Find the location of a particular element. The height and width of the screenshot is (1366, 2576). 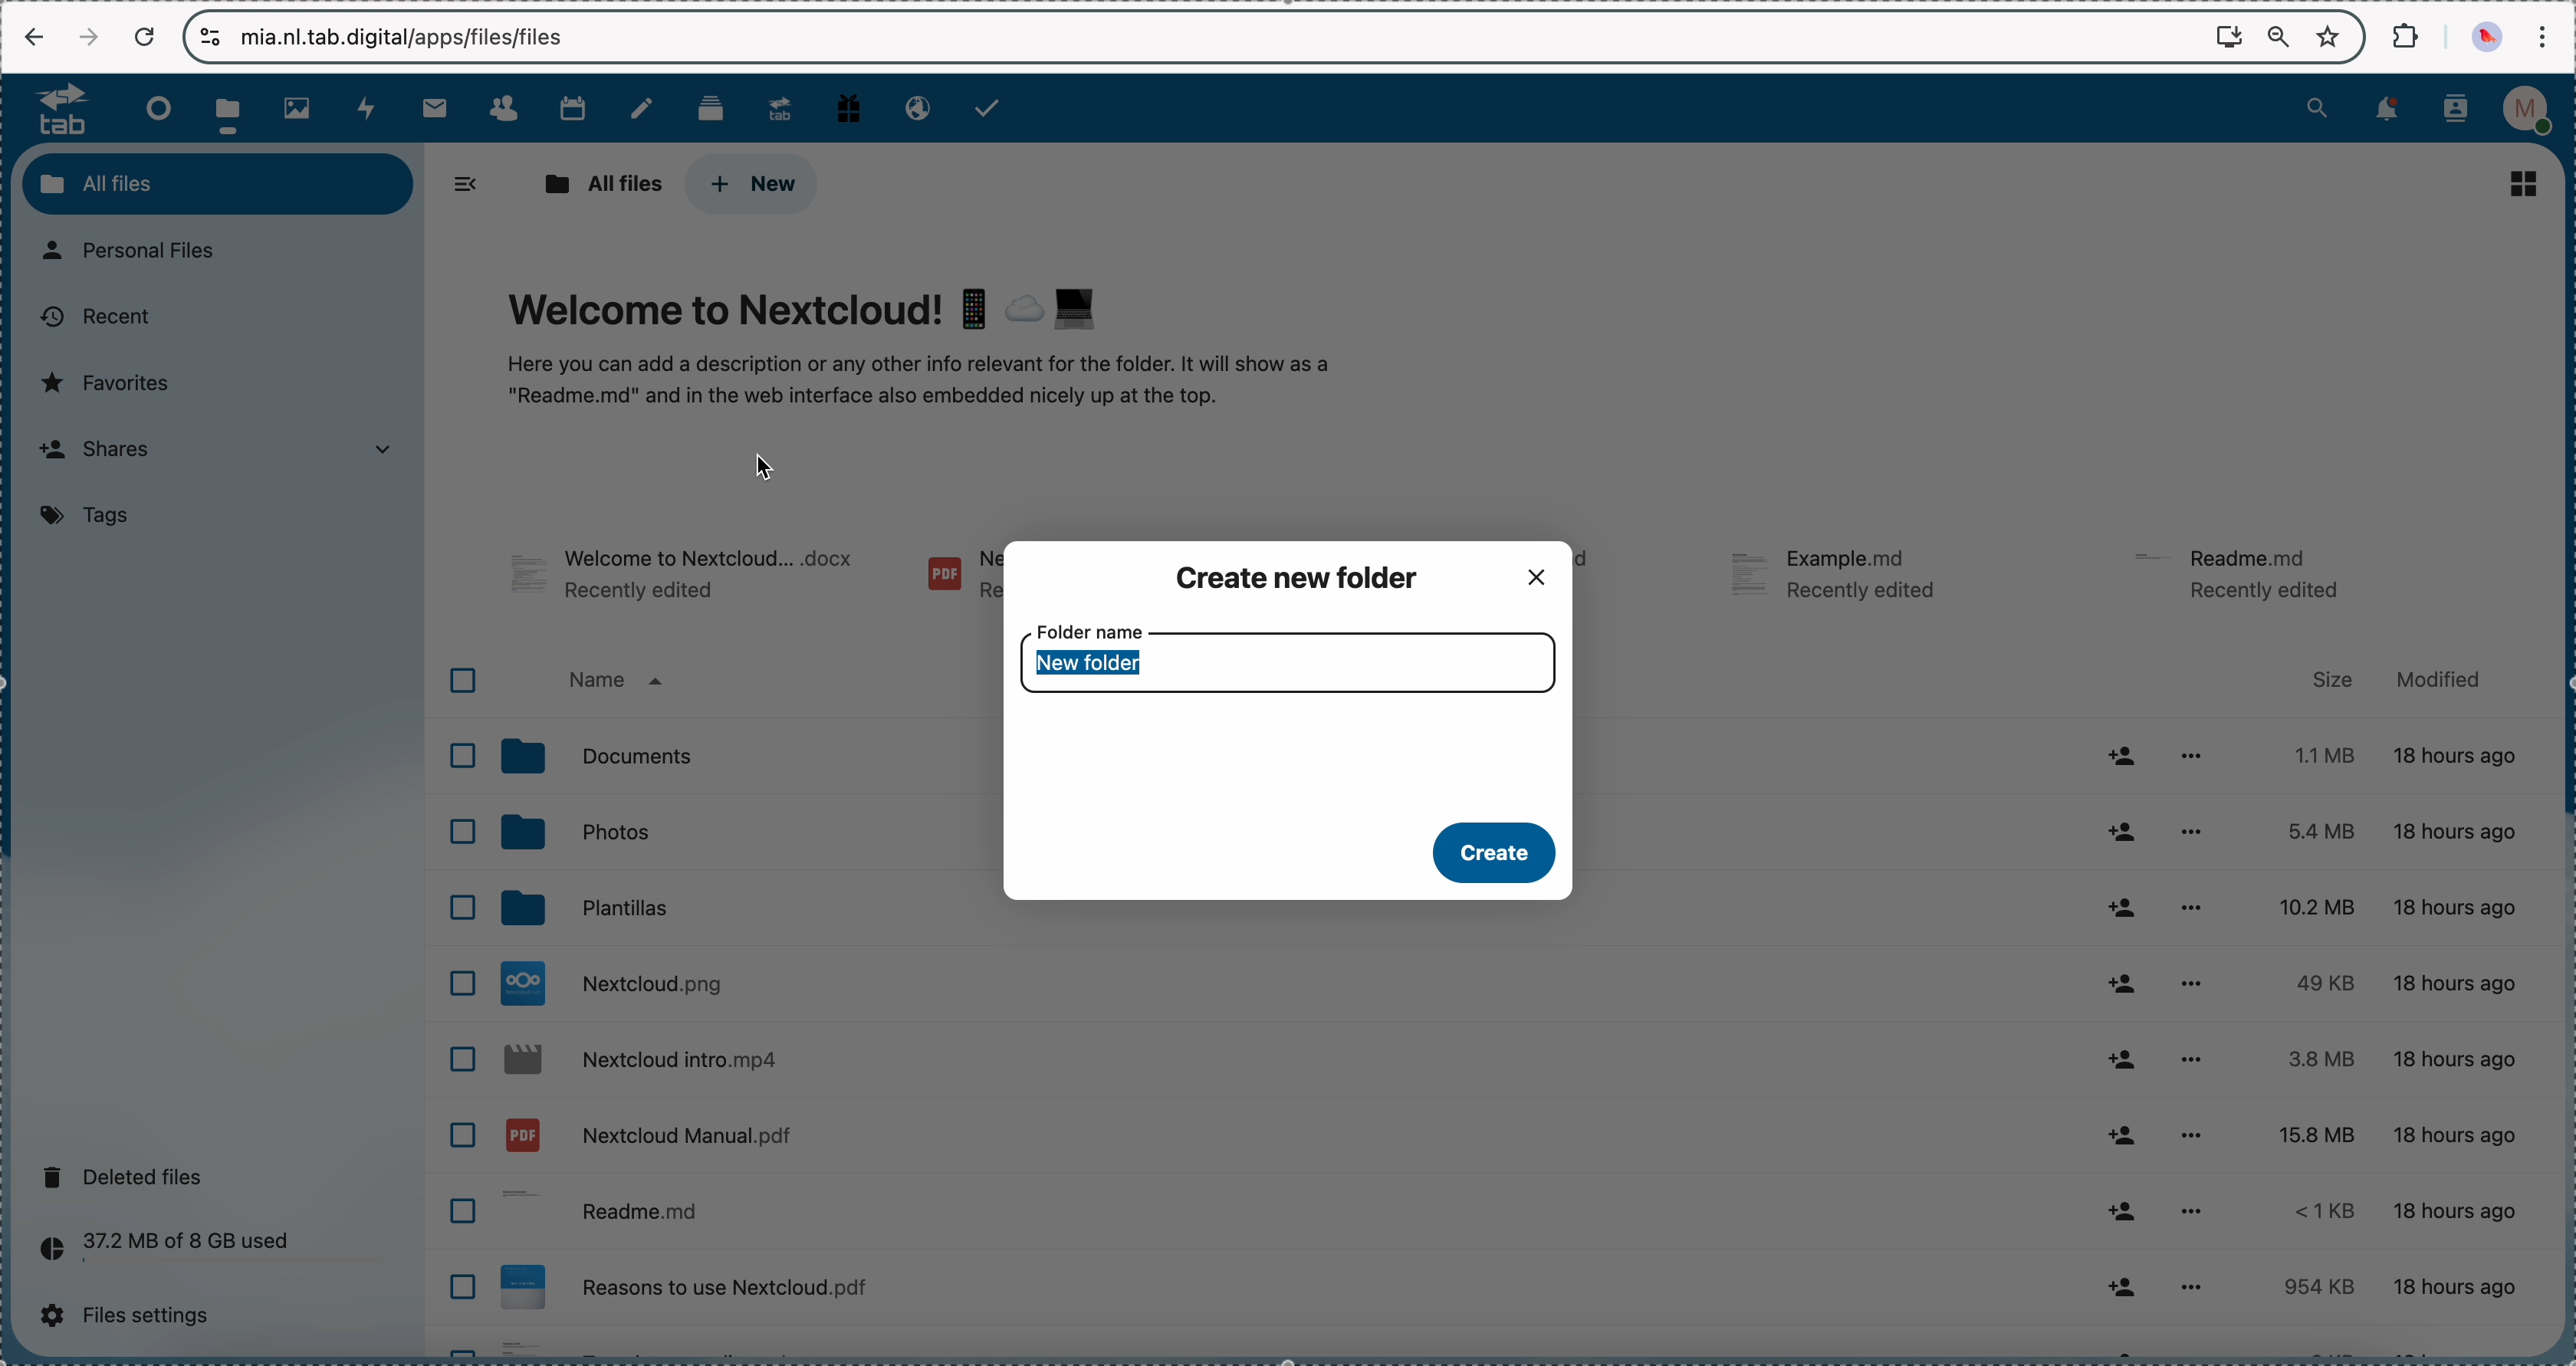

close pop-up is located at coordinates (1537, 574).